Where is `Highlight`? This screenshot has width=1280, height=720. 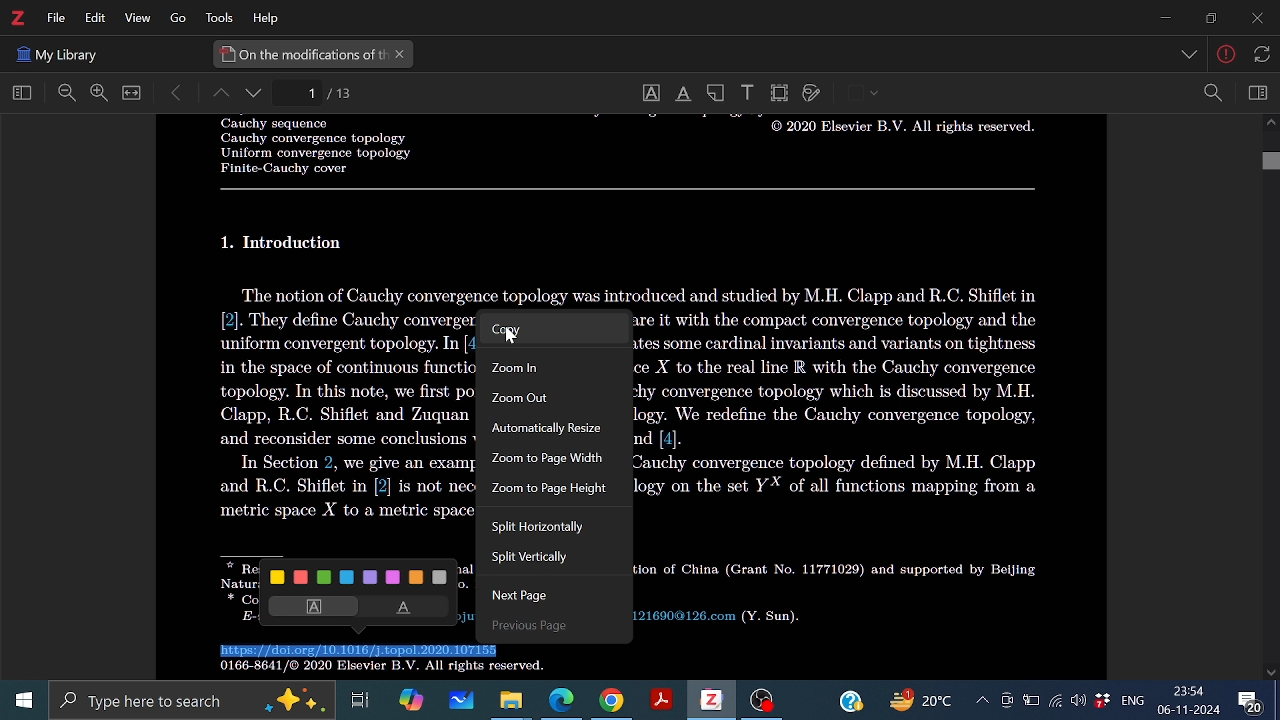 Highlight is located at coordinates (309, 606).